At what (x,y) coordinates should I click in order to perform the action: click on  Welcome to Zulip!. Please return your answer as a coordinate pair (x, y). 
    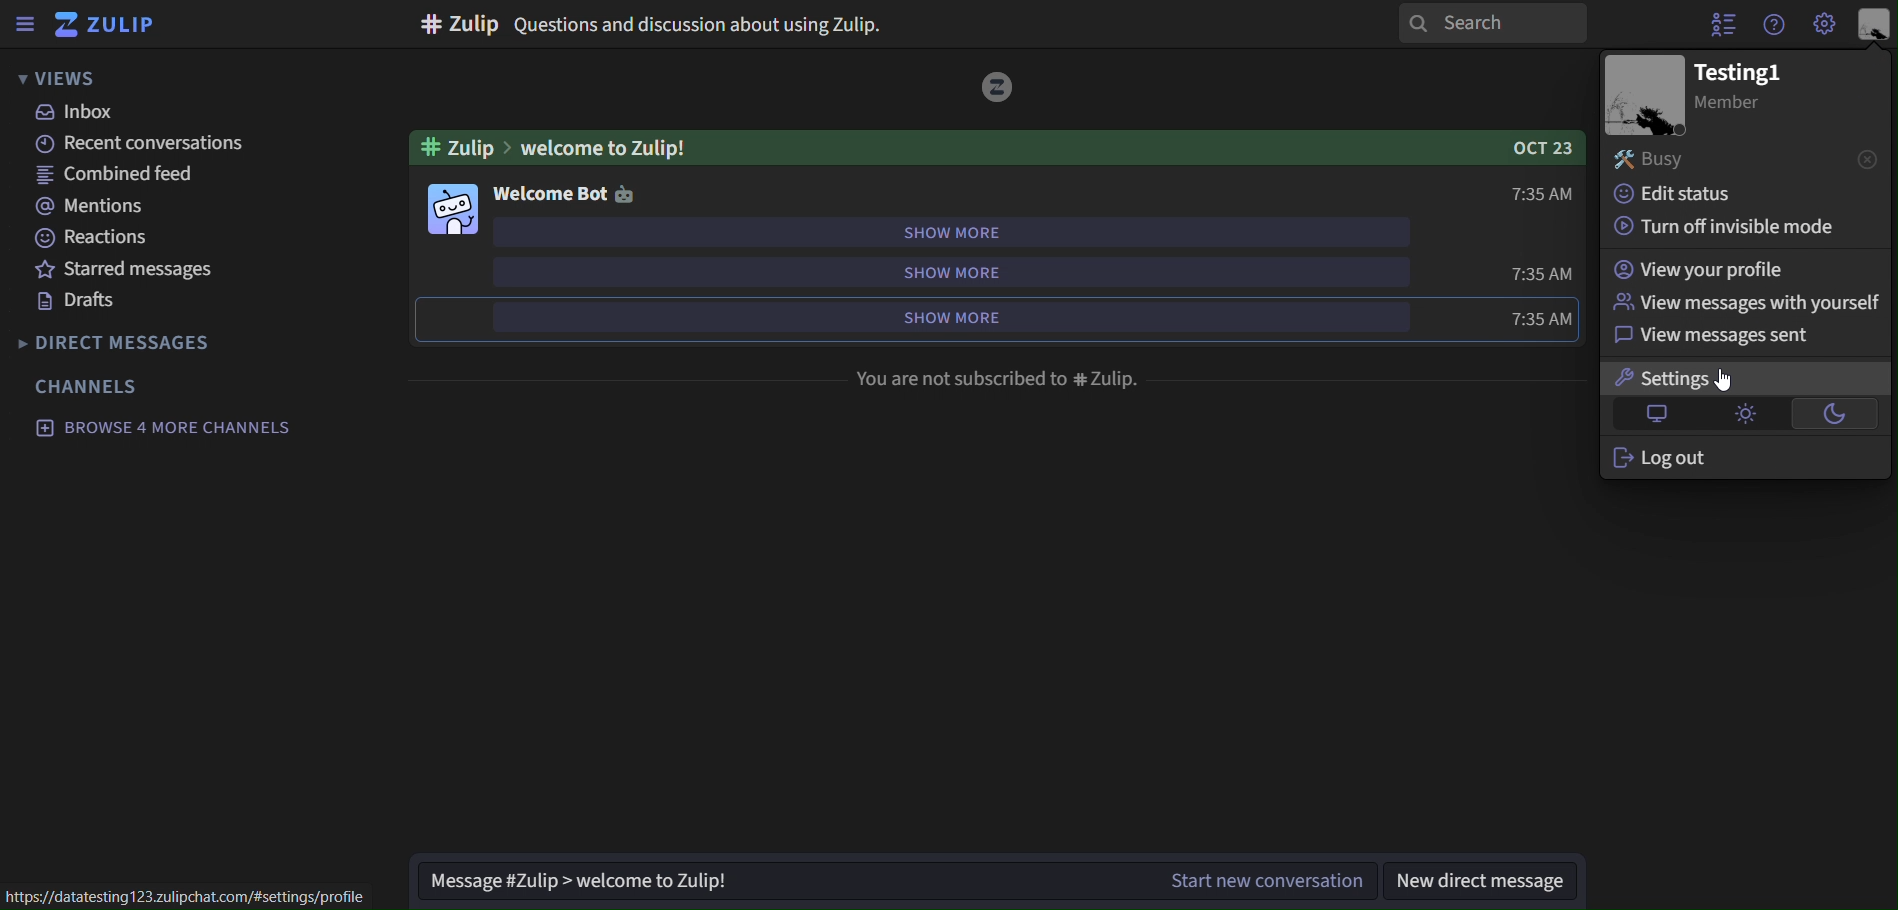
    Looking at the image, I should click on (623, 147).